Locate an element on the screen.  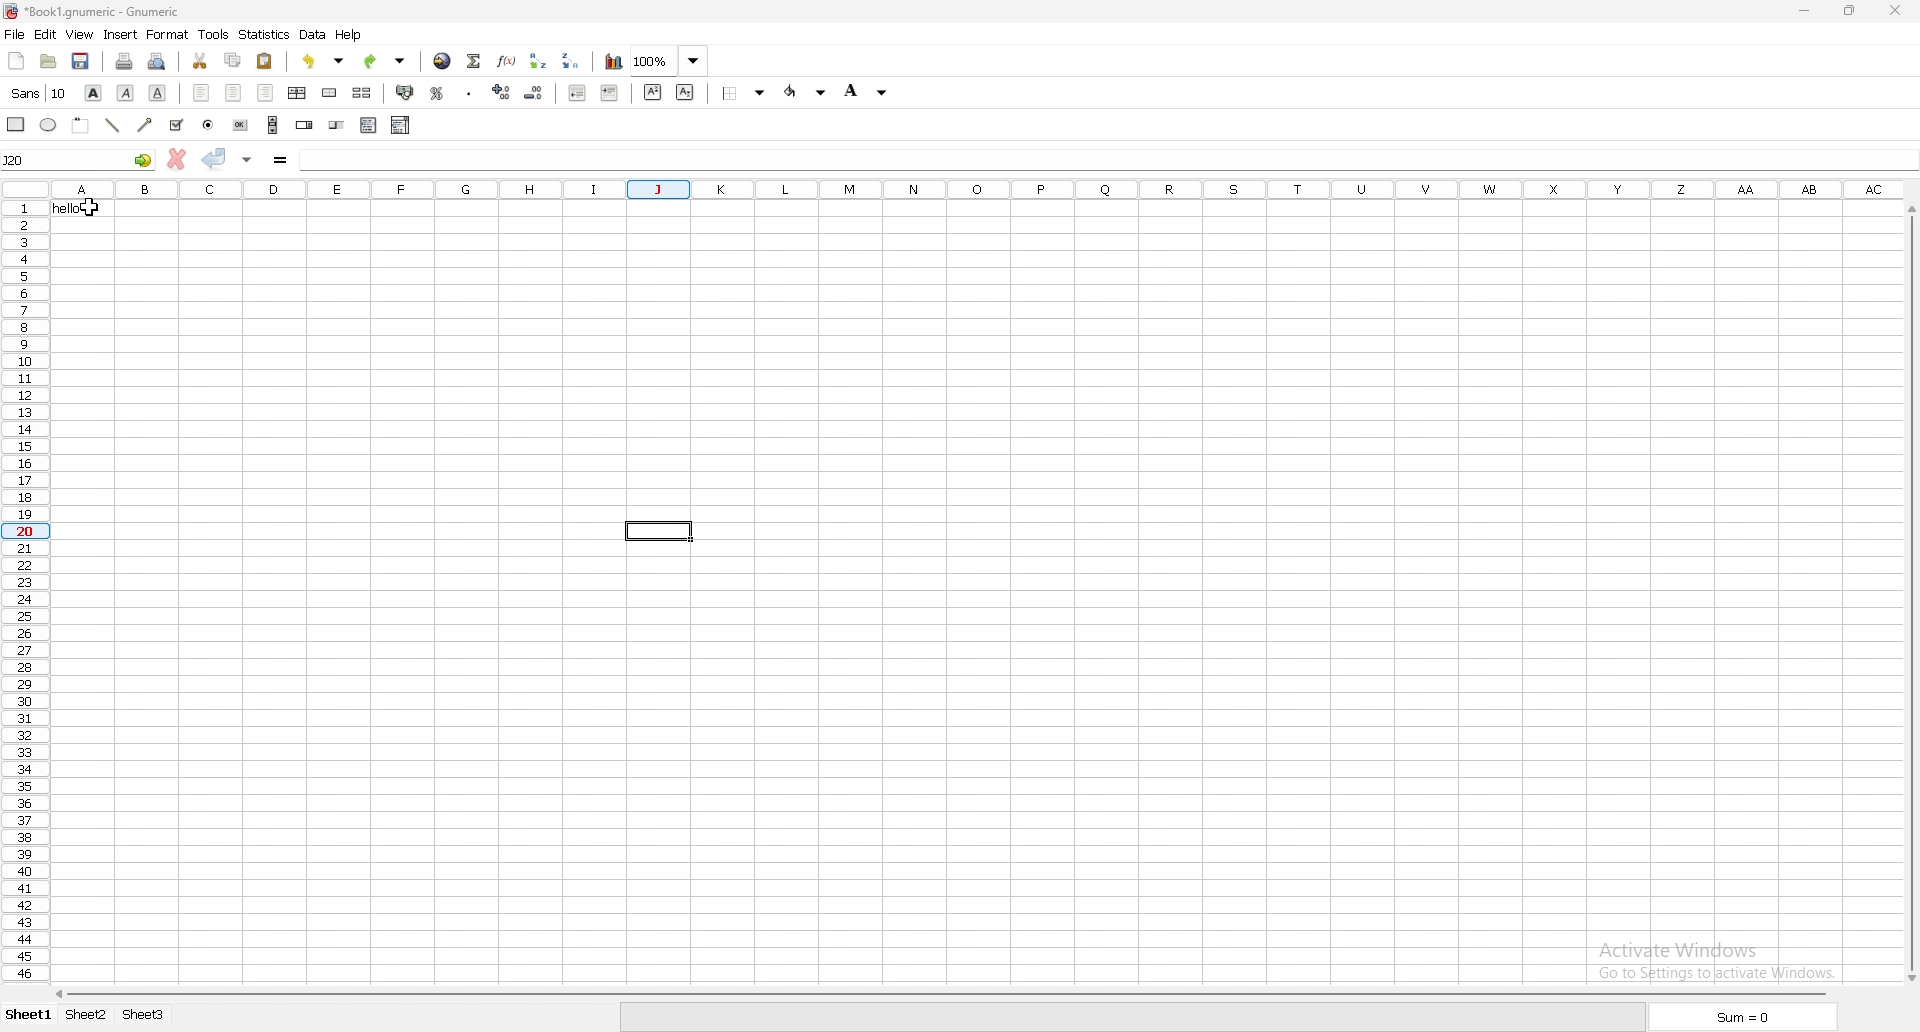
new is located at coordinates (16, 59).